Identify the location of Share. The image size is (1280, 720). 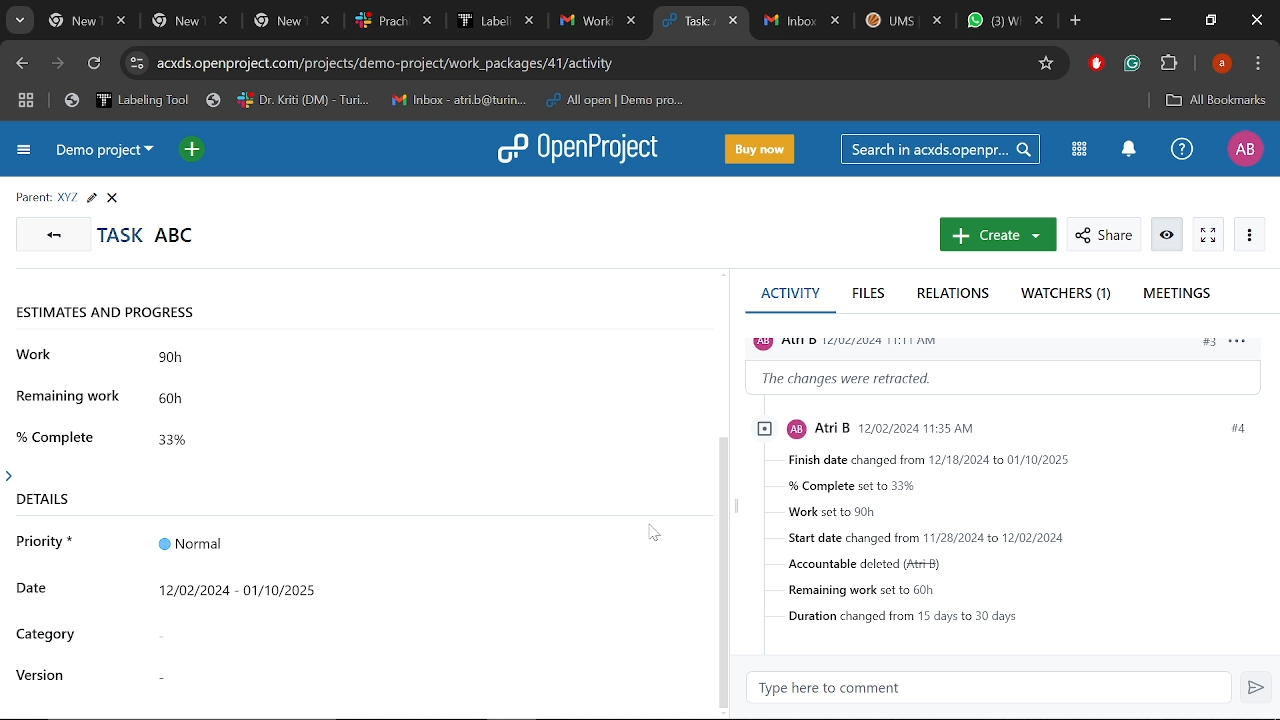
(1103, 235).